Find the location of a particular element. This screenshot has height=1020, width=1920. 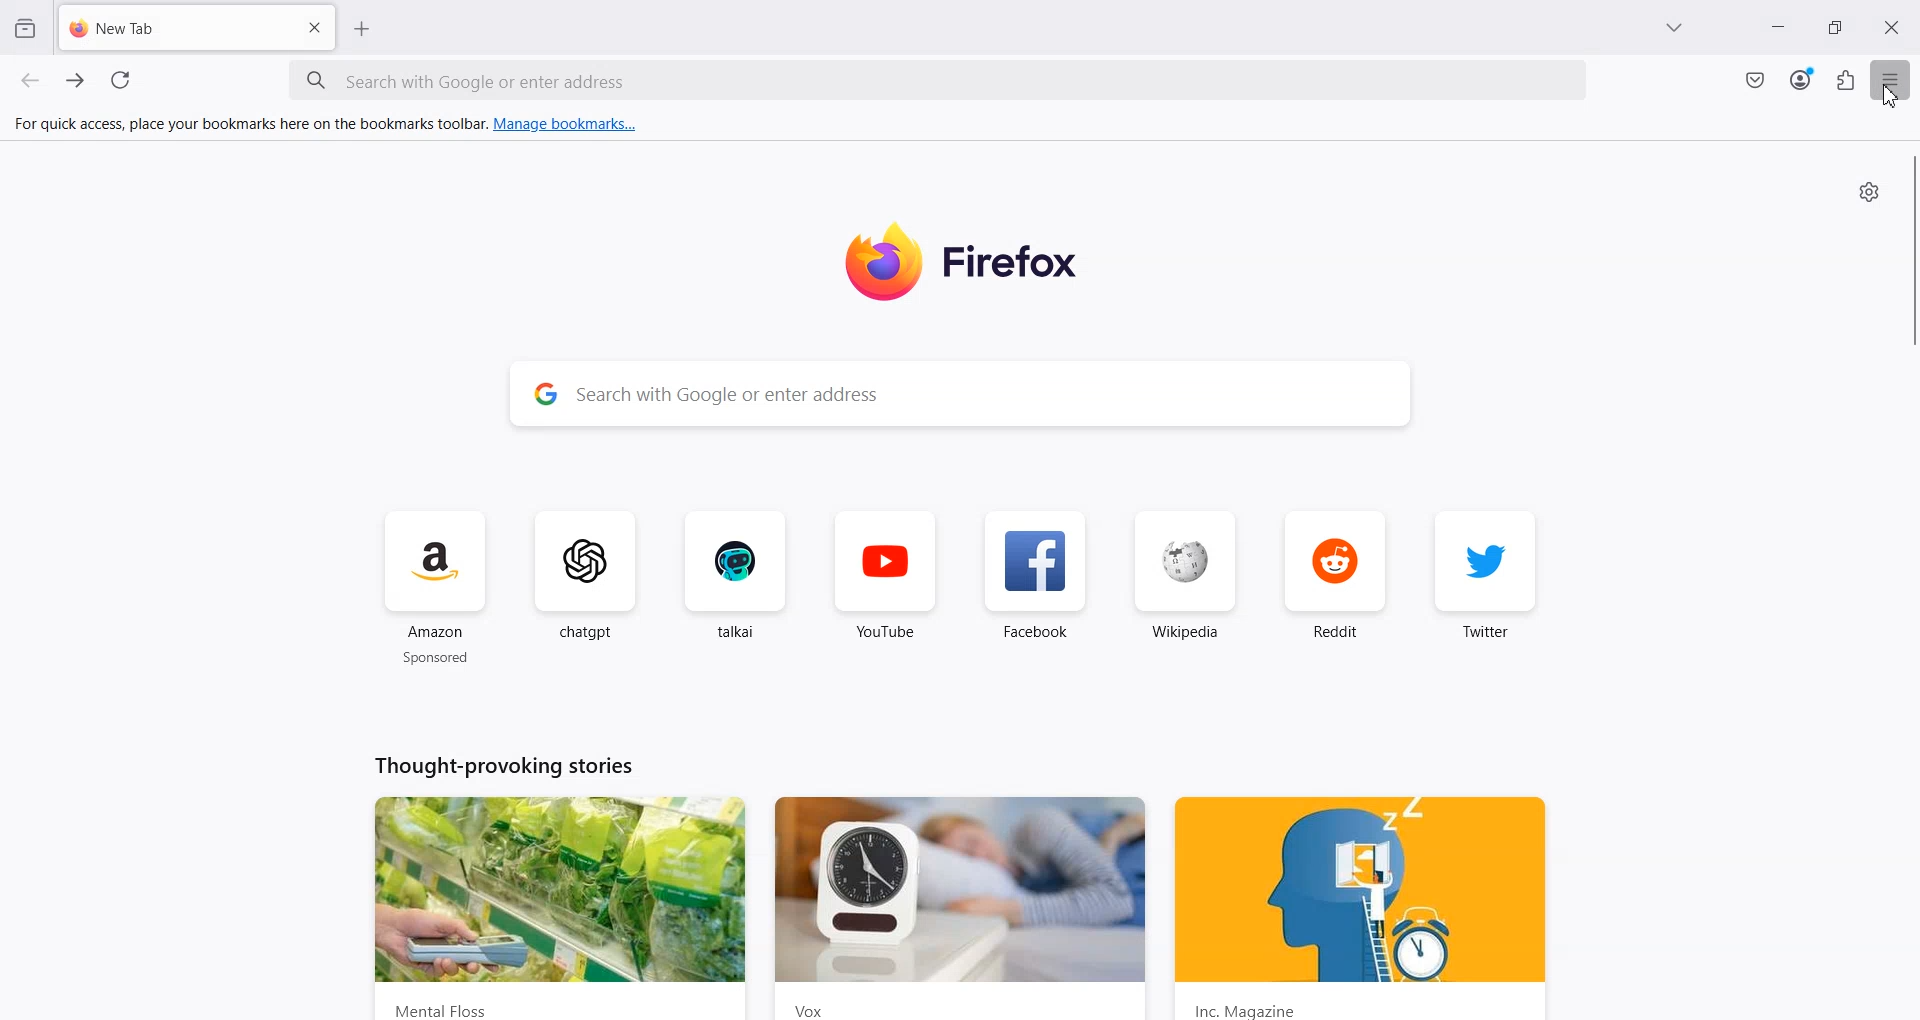

Thought-provoking stories is located at coordinates (507, 767).